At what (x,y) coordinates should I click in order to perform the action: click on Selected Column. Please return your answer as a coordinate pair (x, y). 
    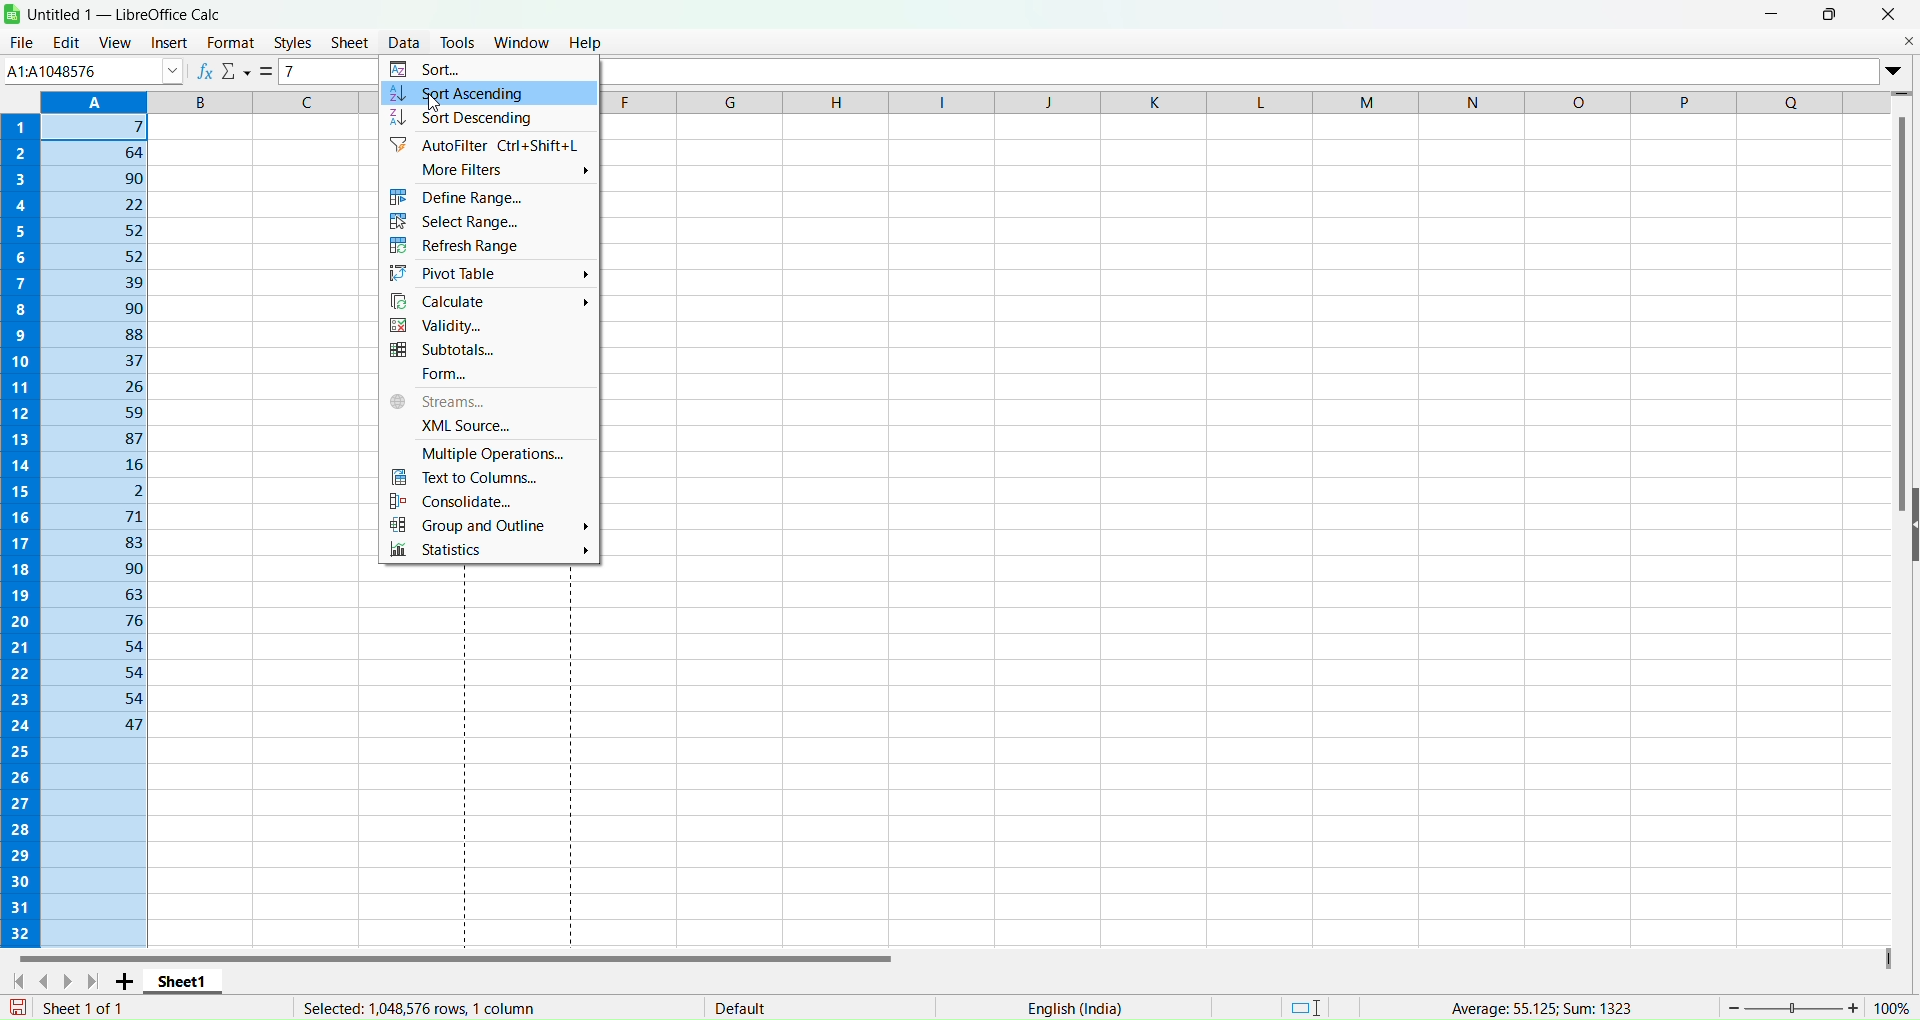
    Looking at the image, I should click on (96, 518).